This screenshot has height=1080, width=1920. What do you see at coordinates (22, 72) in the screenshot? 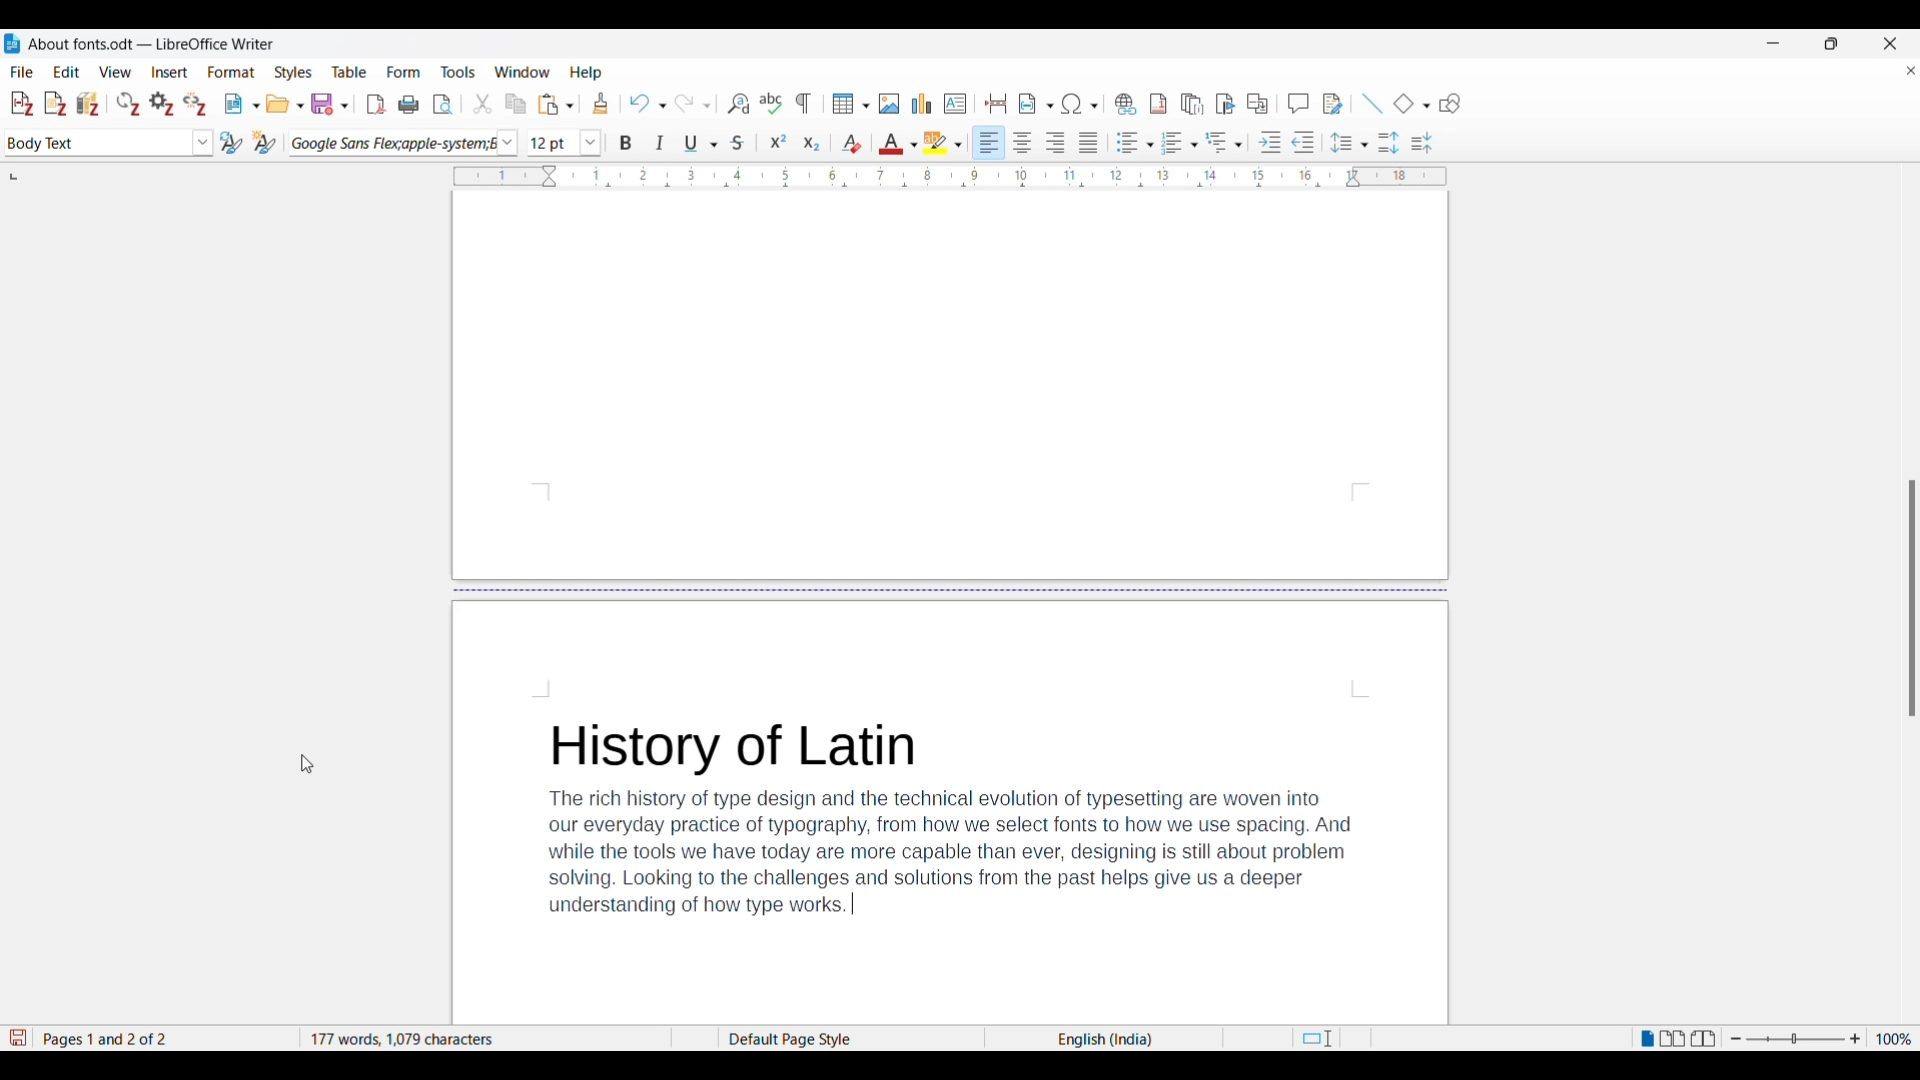
I see `File menu` at bounding box center [22, 72].